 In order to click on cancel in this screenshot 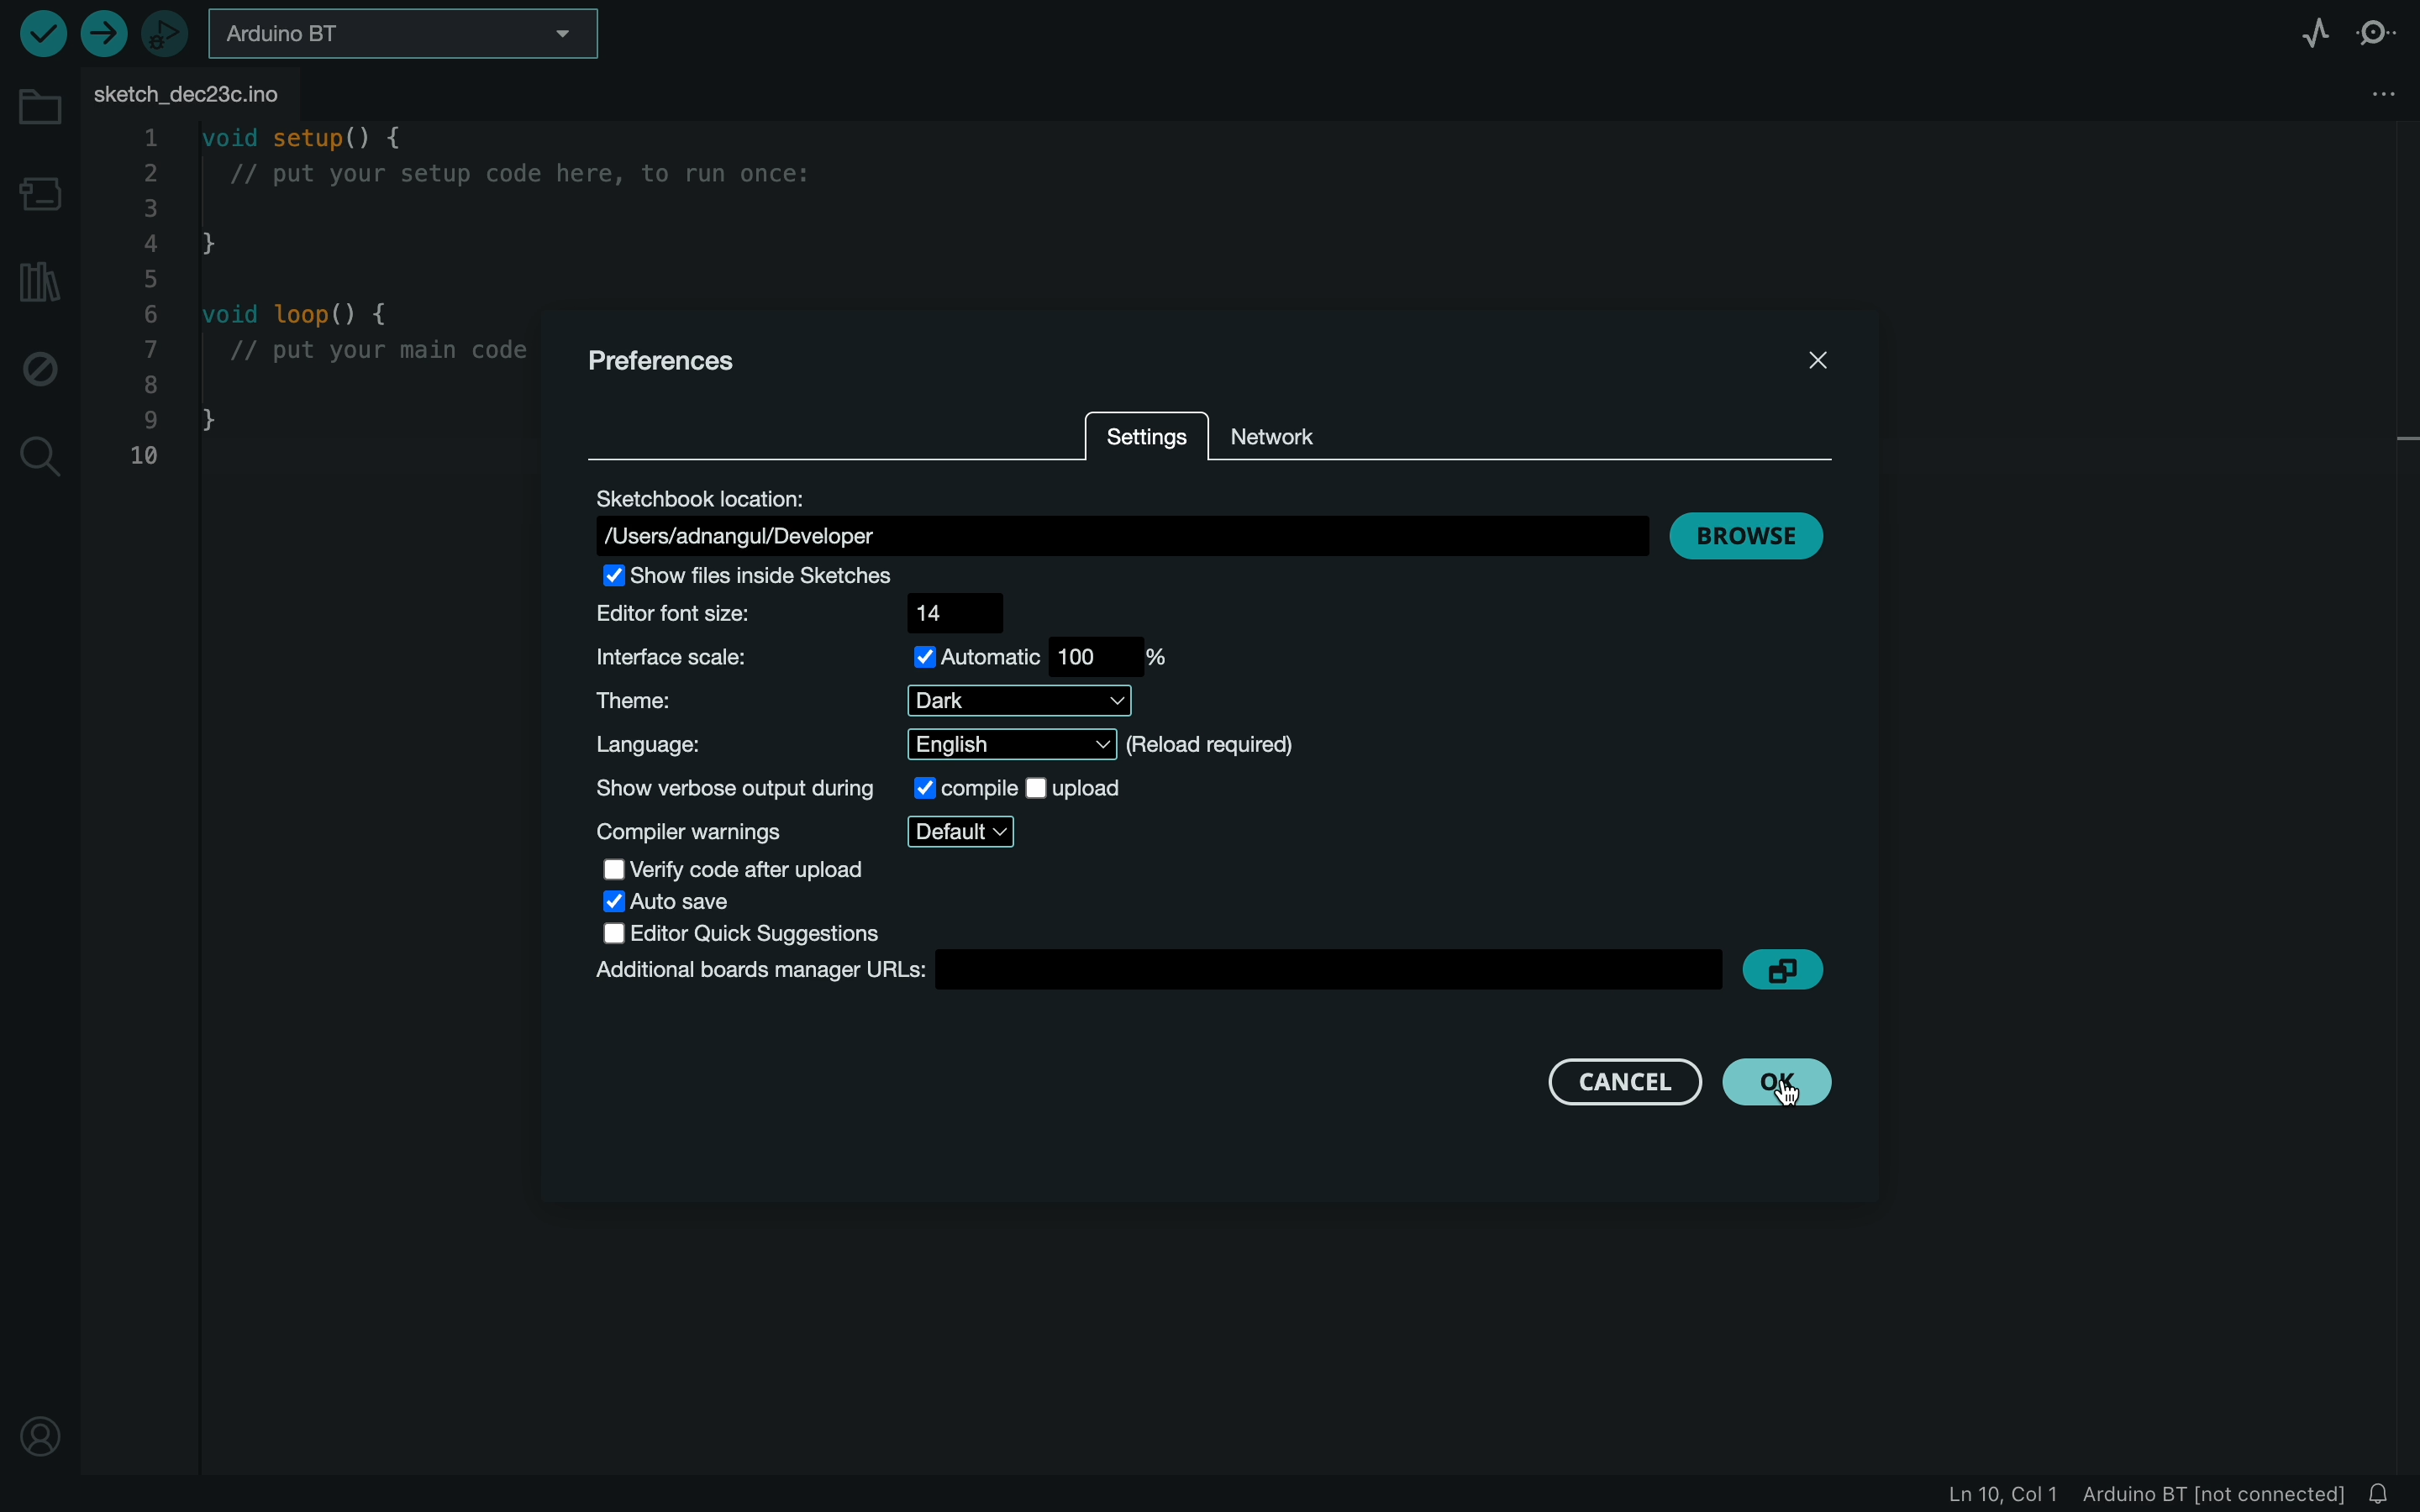, I will do `click(1629, 1081)`.